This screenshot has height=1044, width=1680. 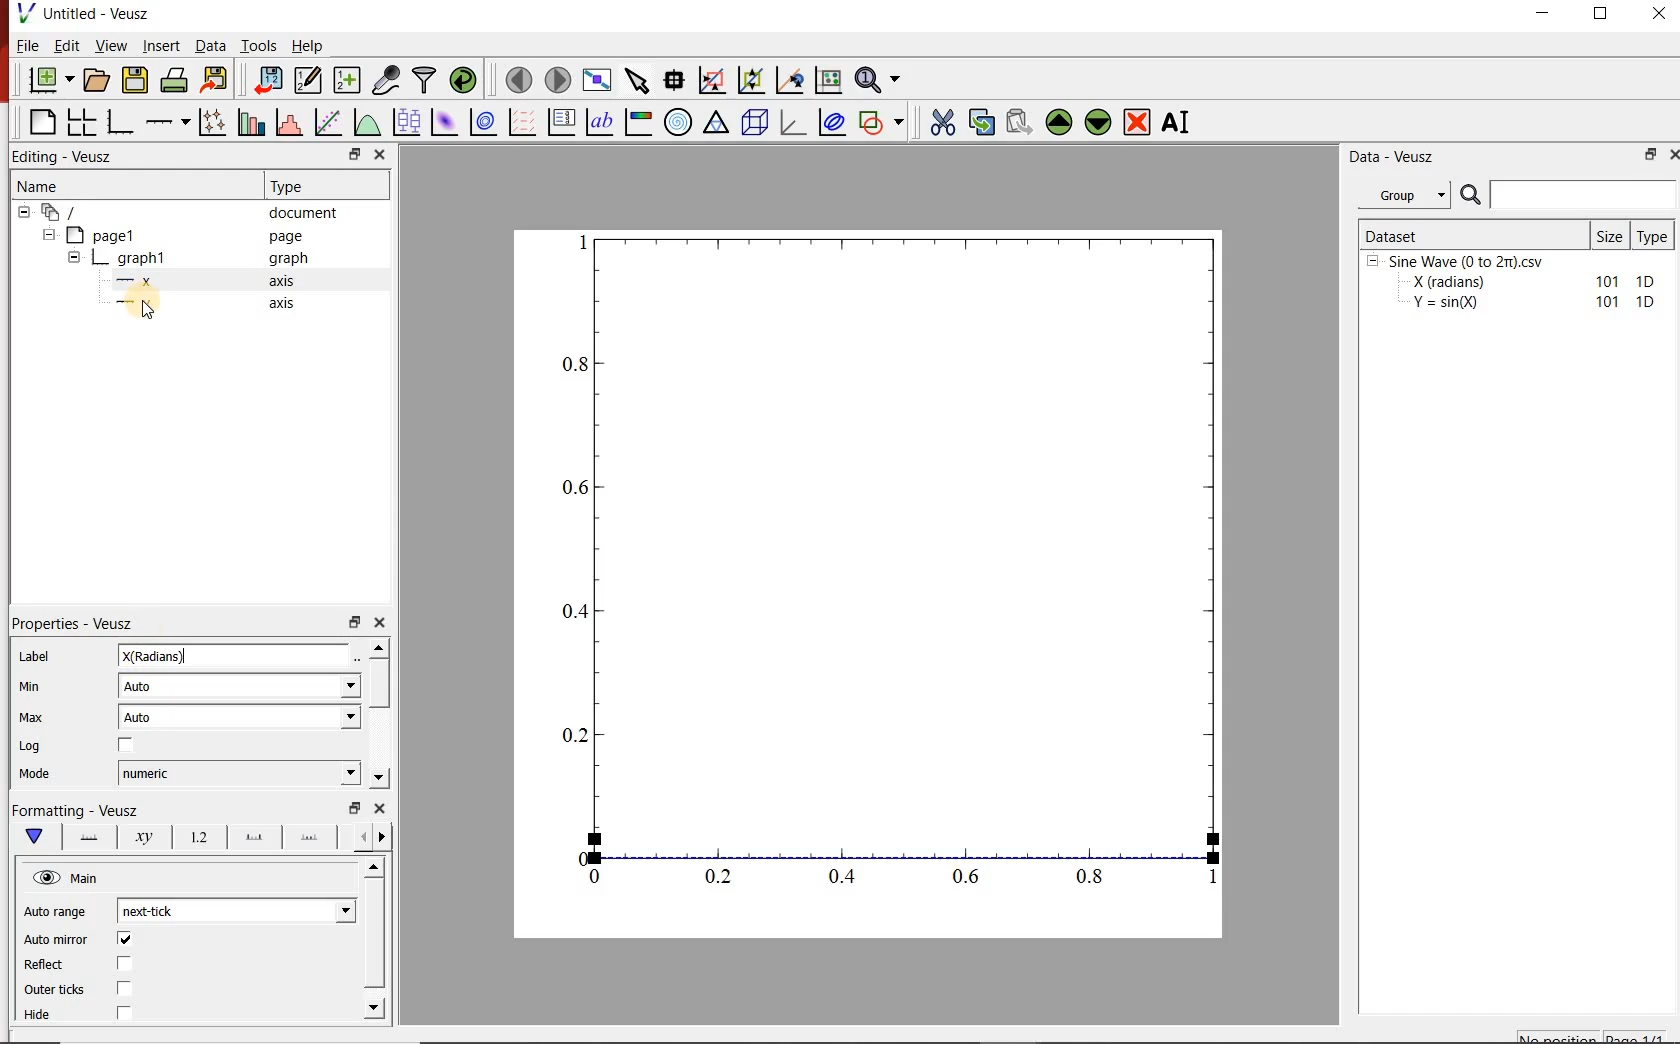 What do you see at coordinates (283, 280) in the screenshot?
I see `axis` at bounding box center [283, 280].